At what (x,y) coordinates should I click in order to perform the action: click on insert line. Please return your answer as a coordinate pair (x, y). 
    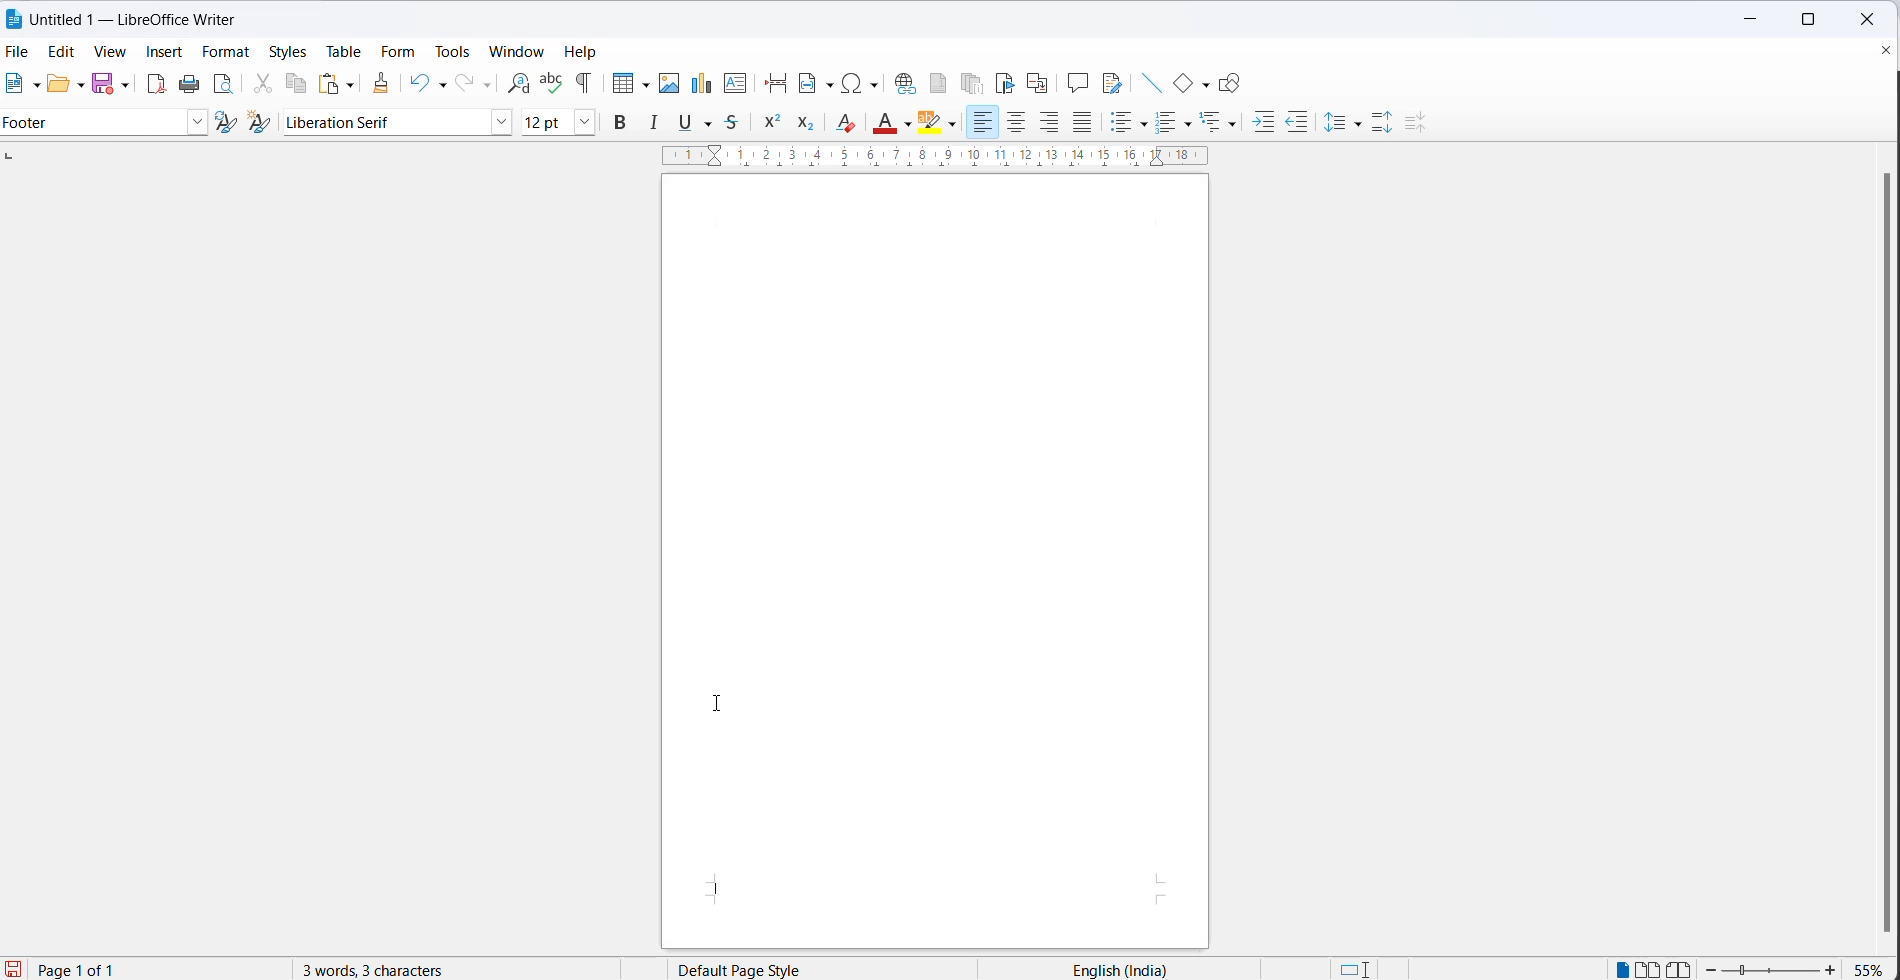
    Looking at the image, I should click on (1148, 80).